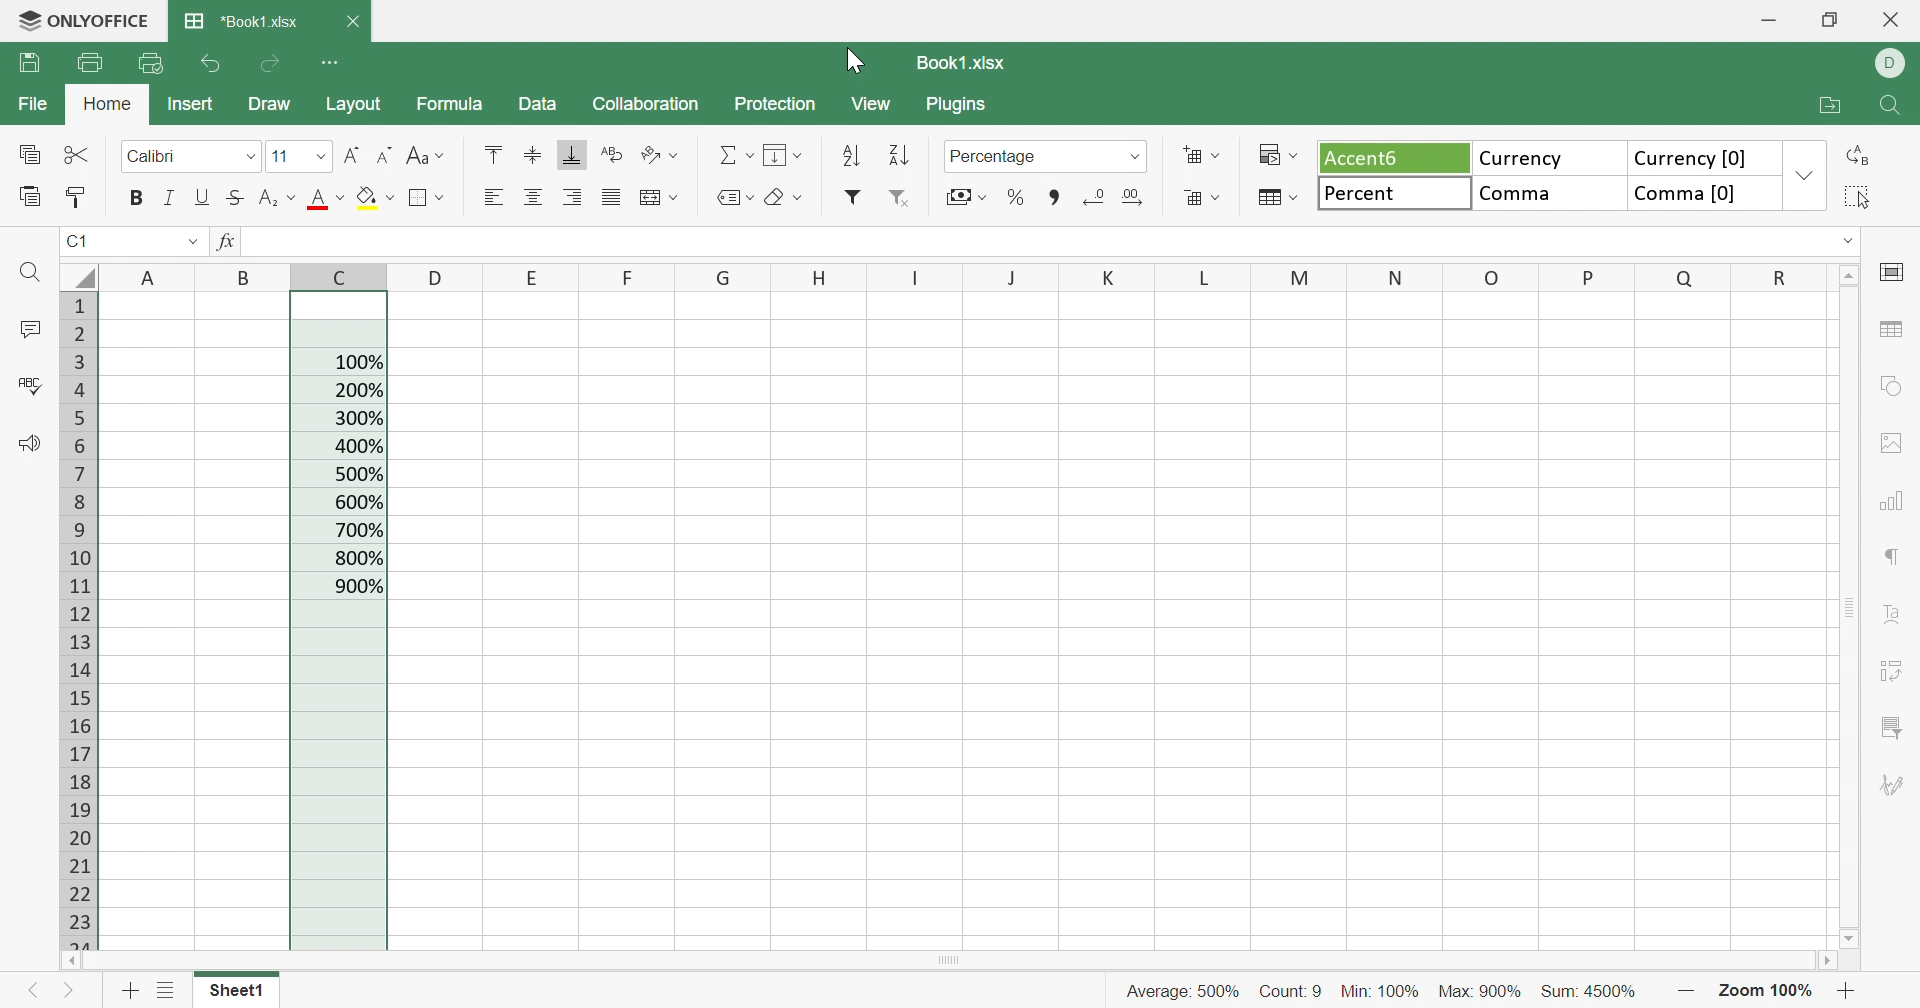 The height and width of the screenshot is (1008, 1920). Describe the element at coordinates (457, 106) in the screenshot. I see `Formula` at that location.